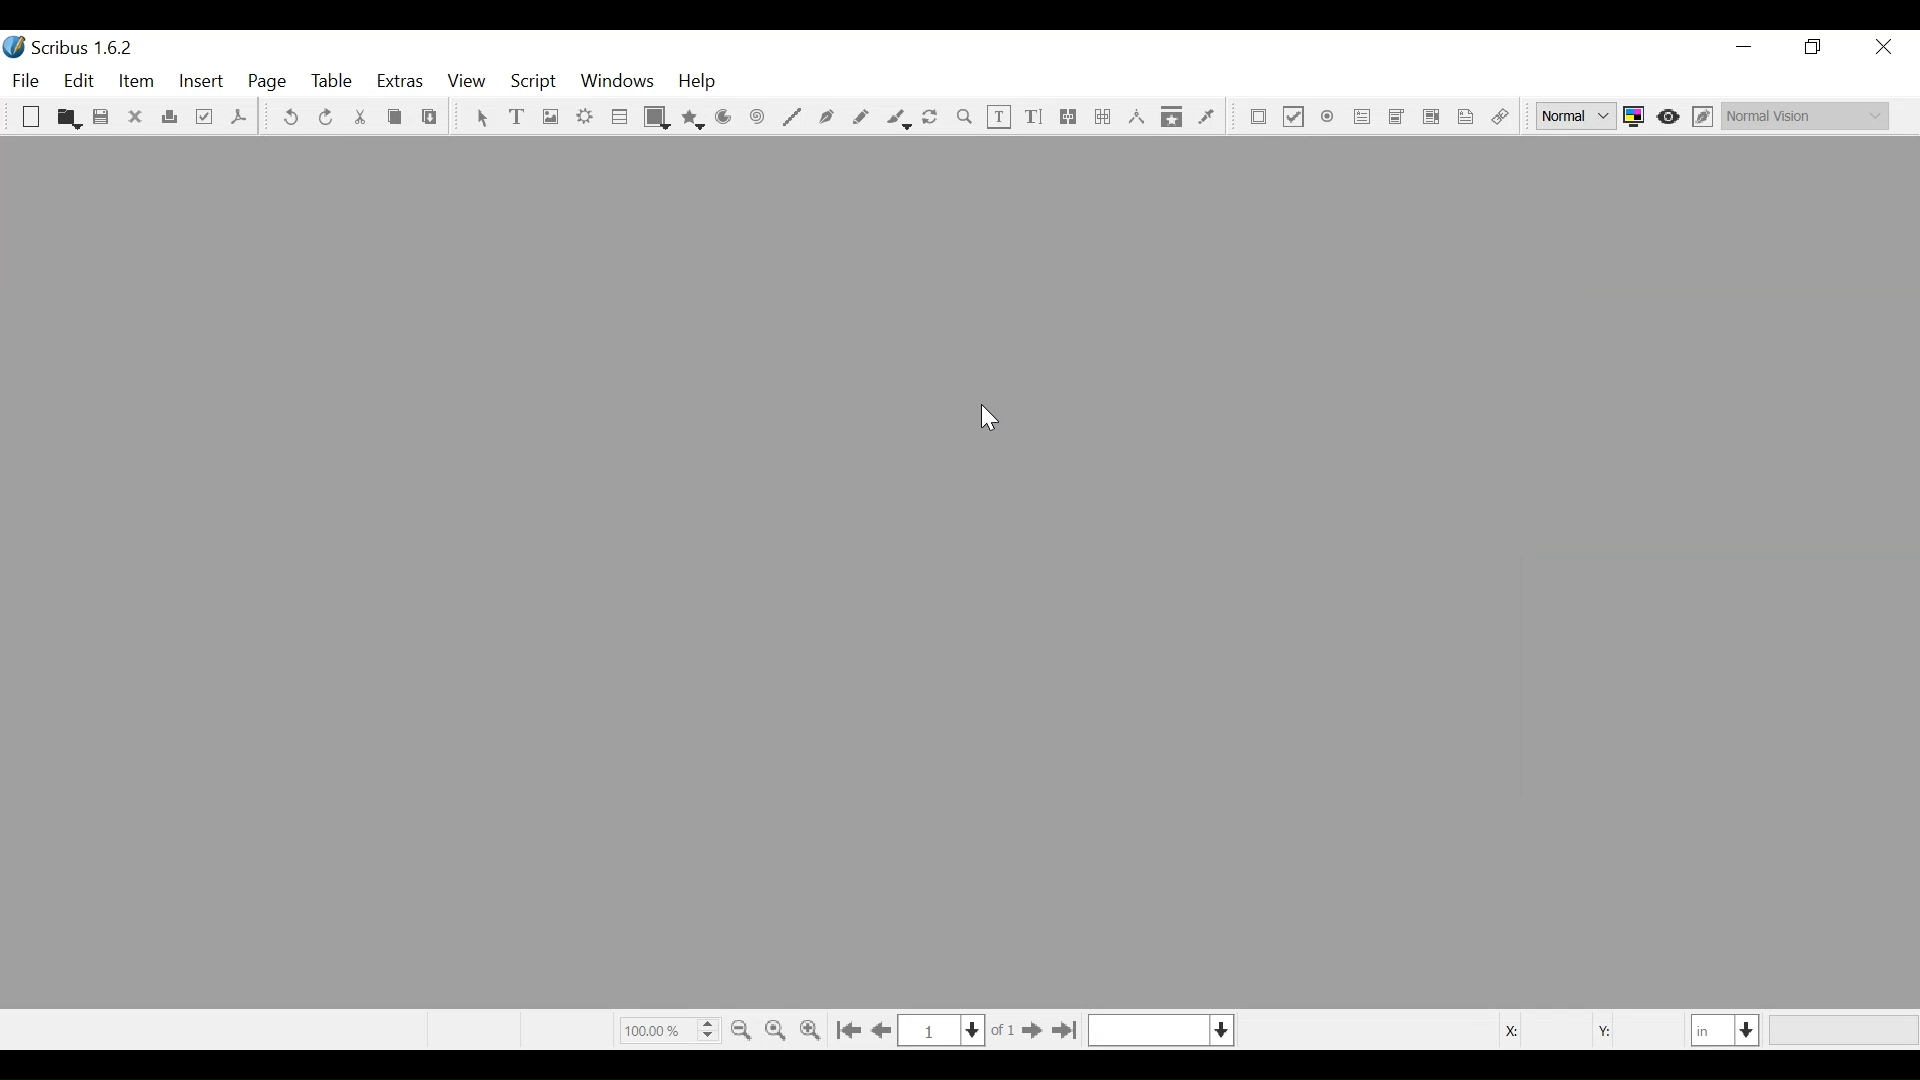  I want to click on Help, so click(698, 83).